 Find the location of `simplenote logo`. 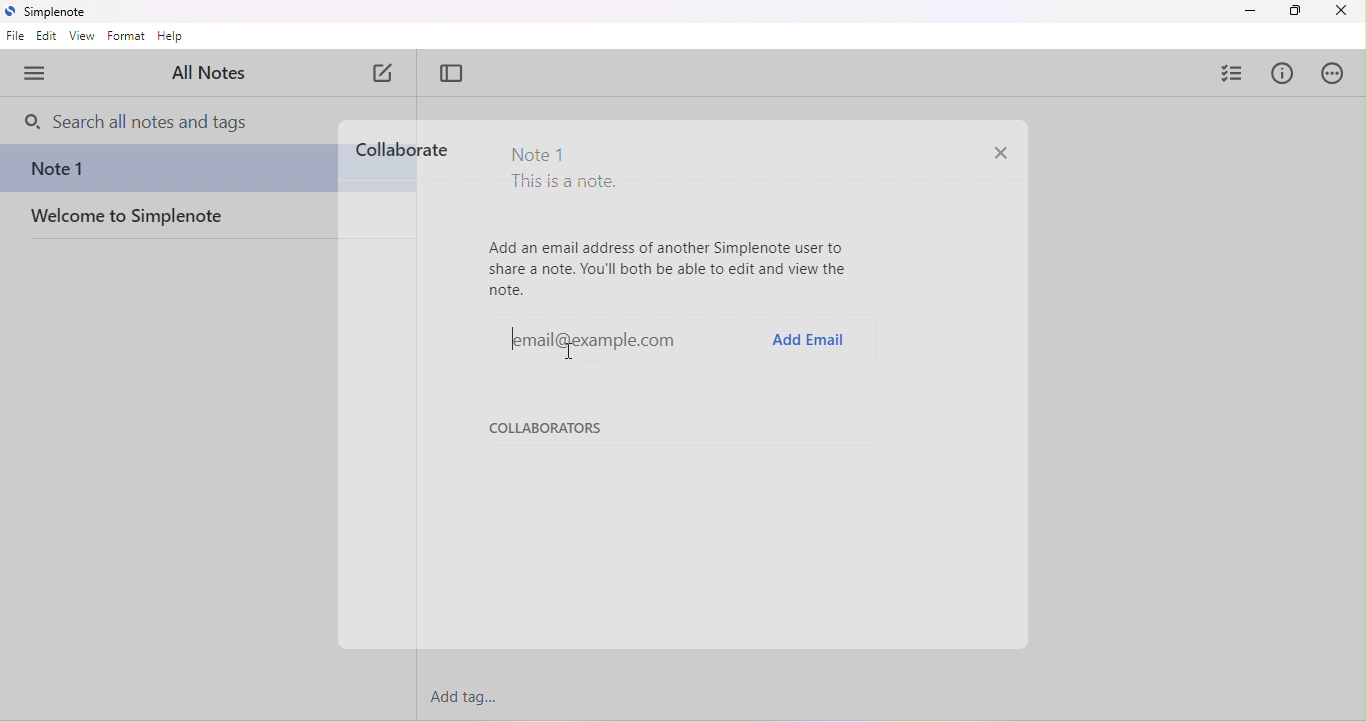

simplenote logo is located at coordinates (9, 12).